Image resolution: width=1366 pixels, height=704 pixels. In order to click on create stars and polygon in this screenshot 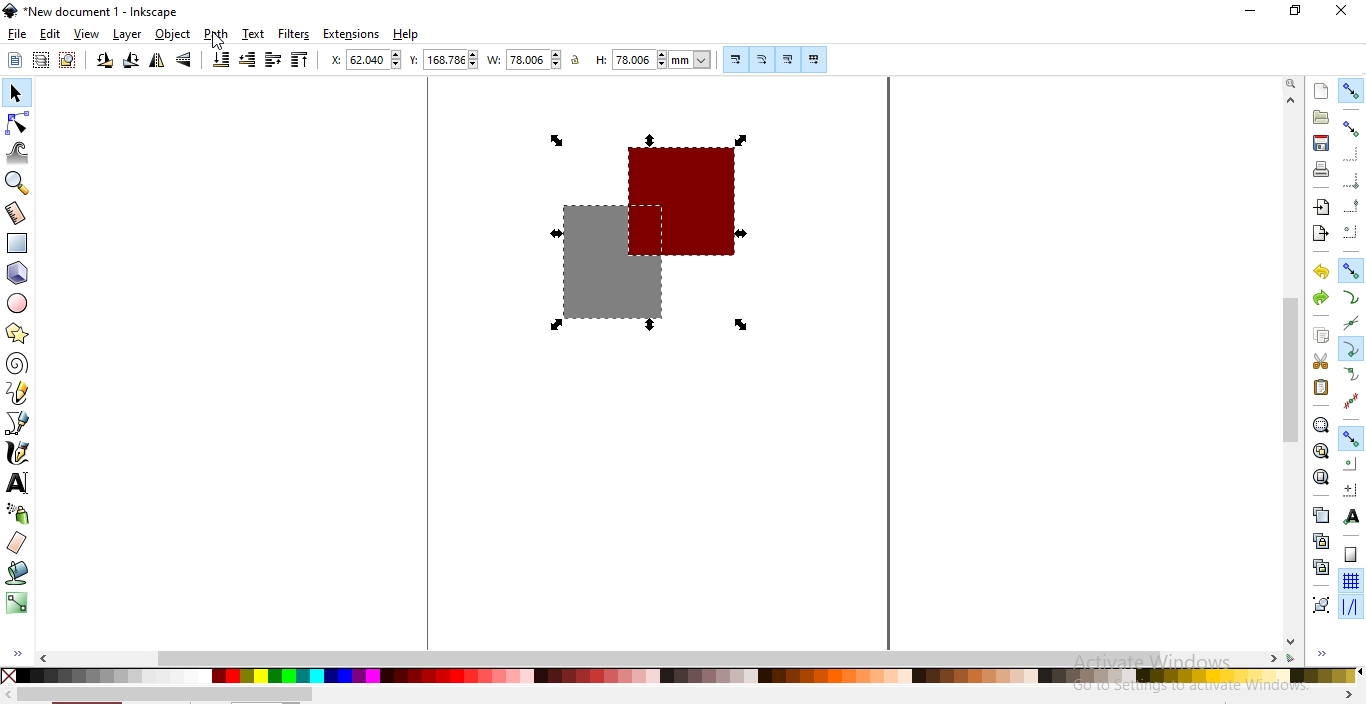, I will do `click(20, 333)`.